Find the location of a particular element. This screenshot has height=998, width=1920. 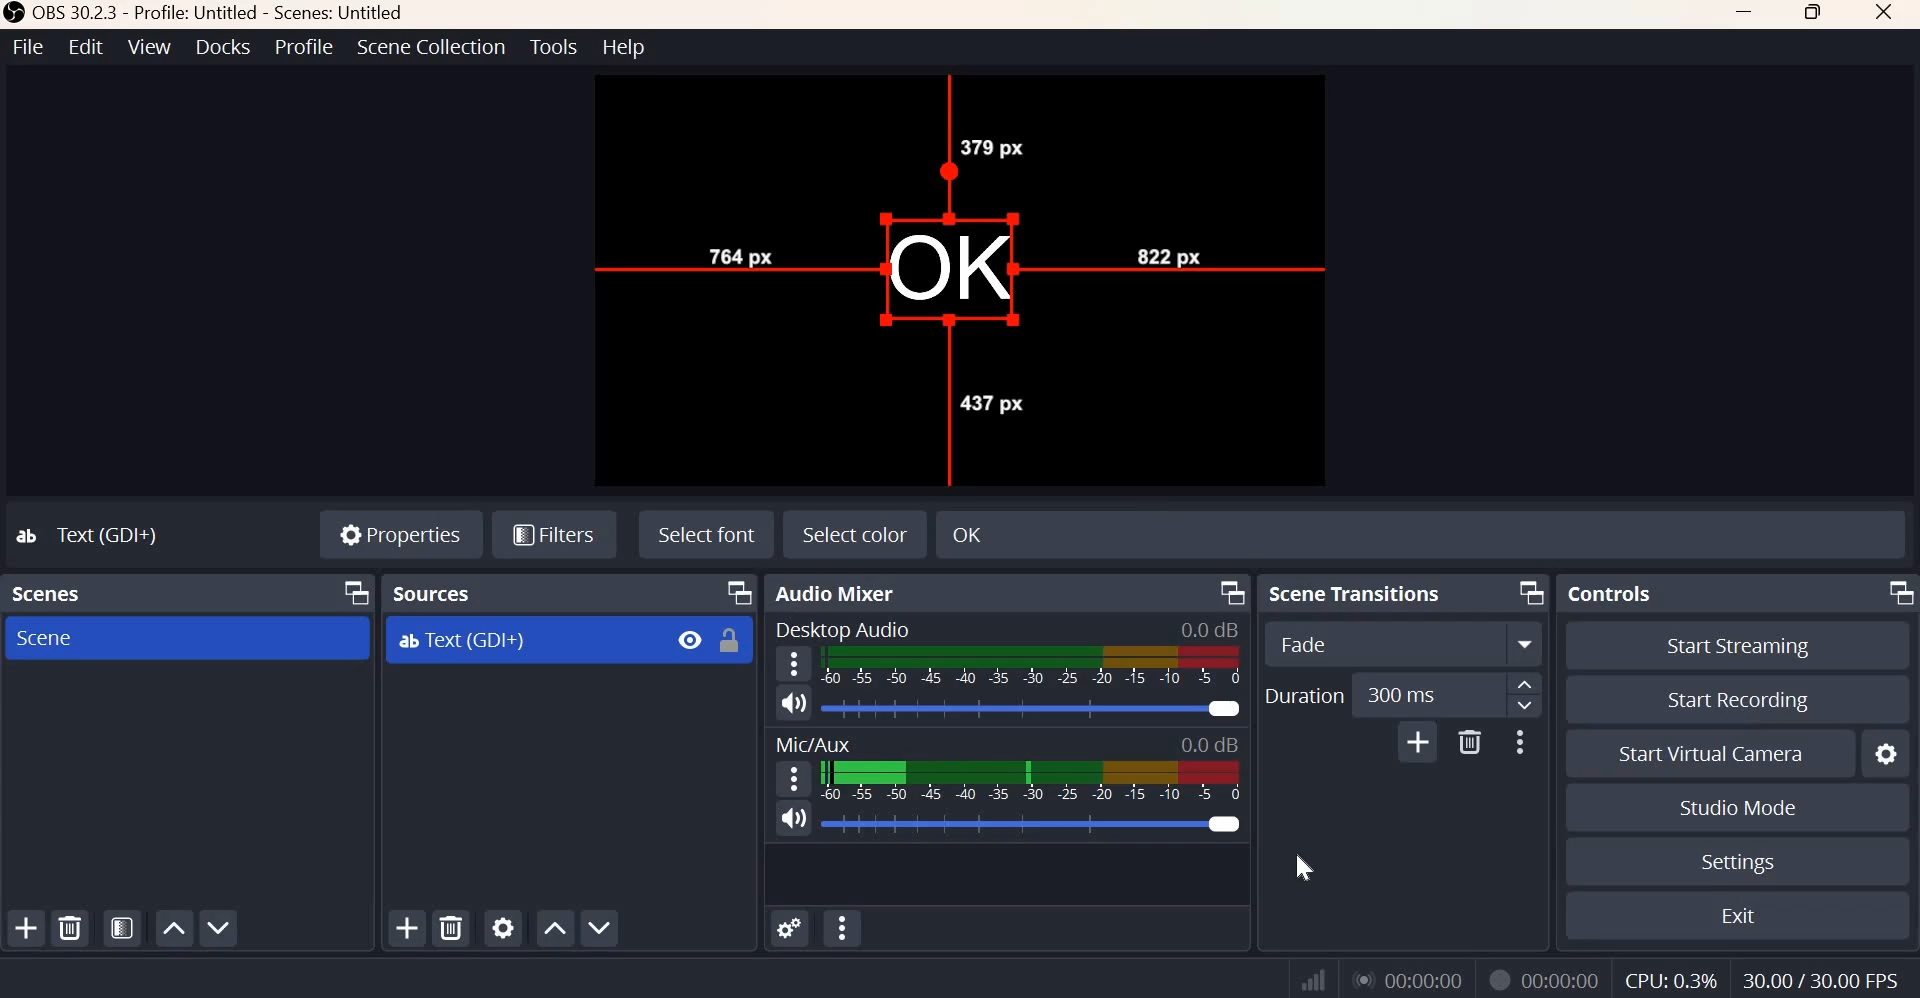

Scene is located at coordinates (50, 637).